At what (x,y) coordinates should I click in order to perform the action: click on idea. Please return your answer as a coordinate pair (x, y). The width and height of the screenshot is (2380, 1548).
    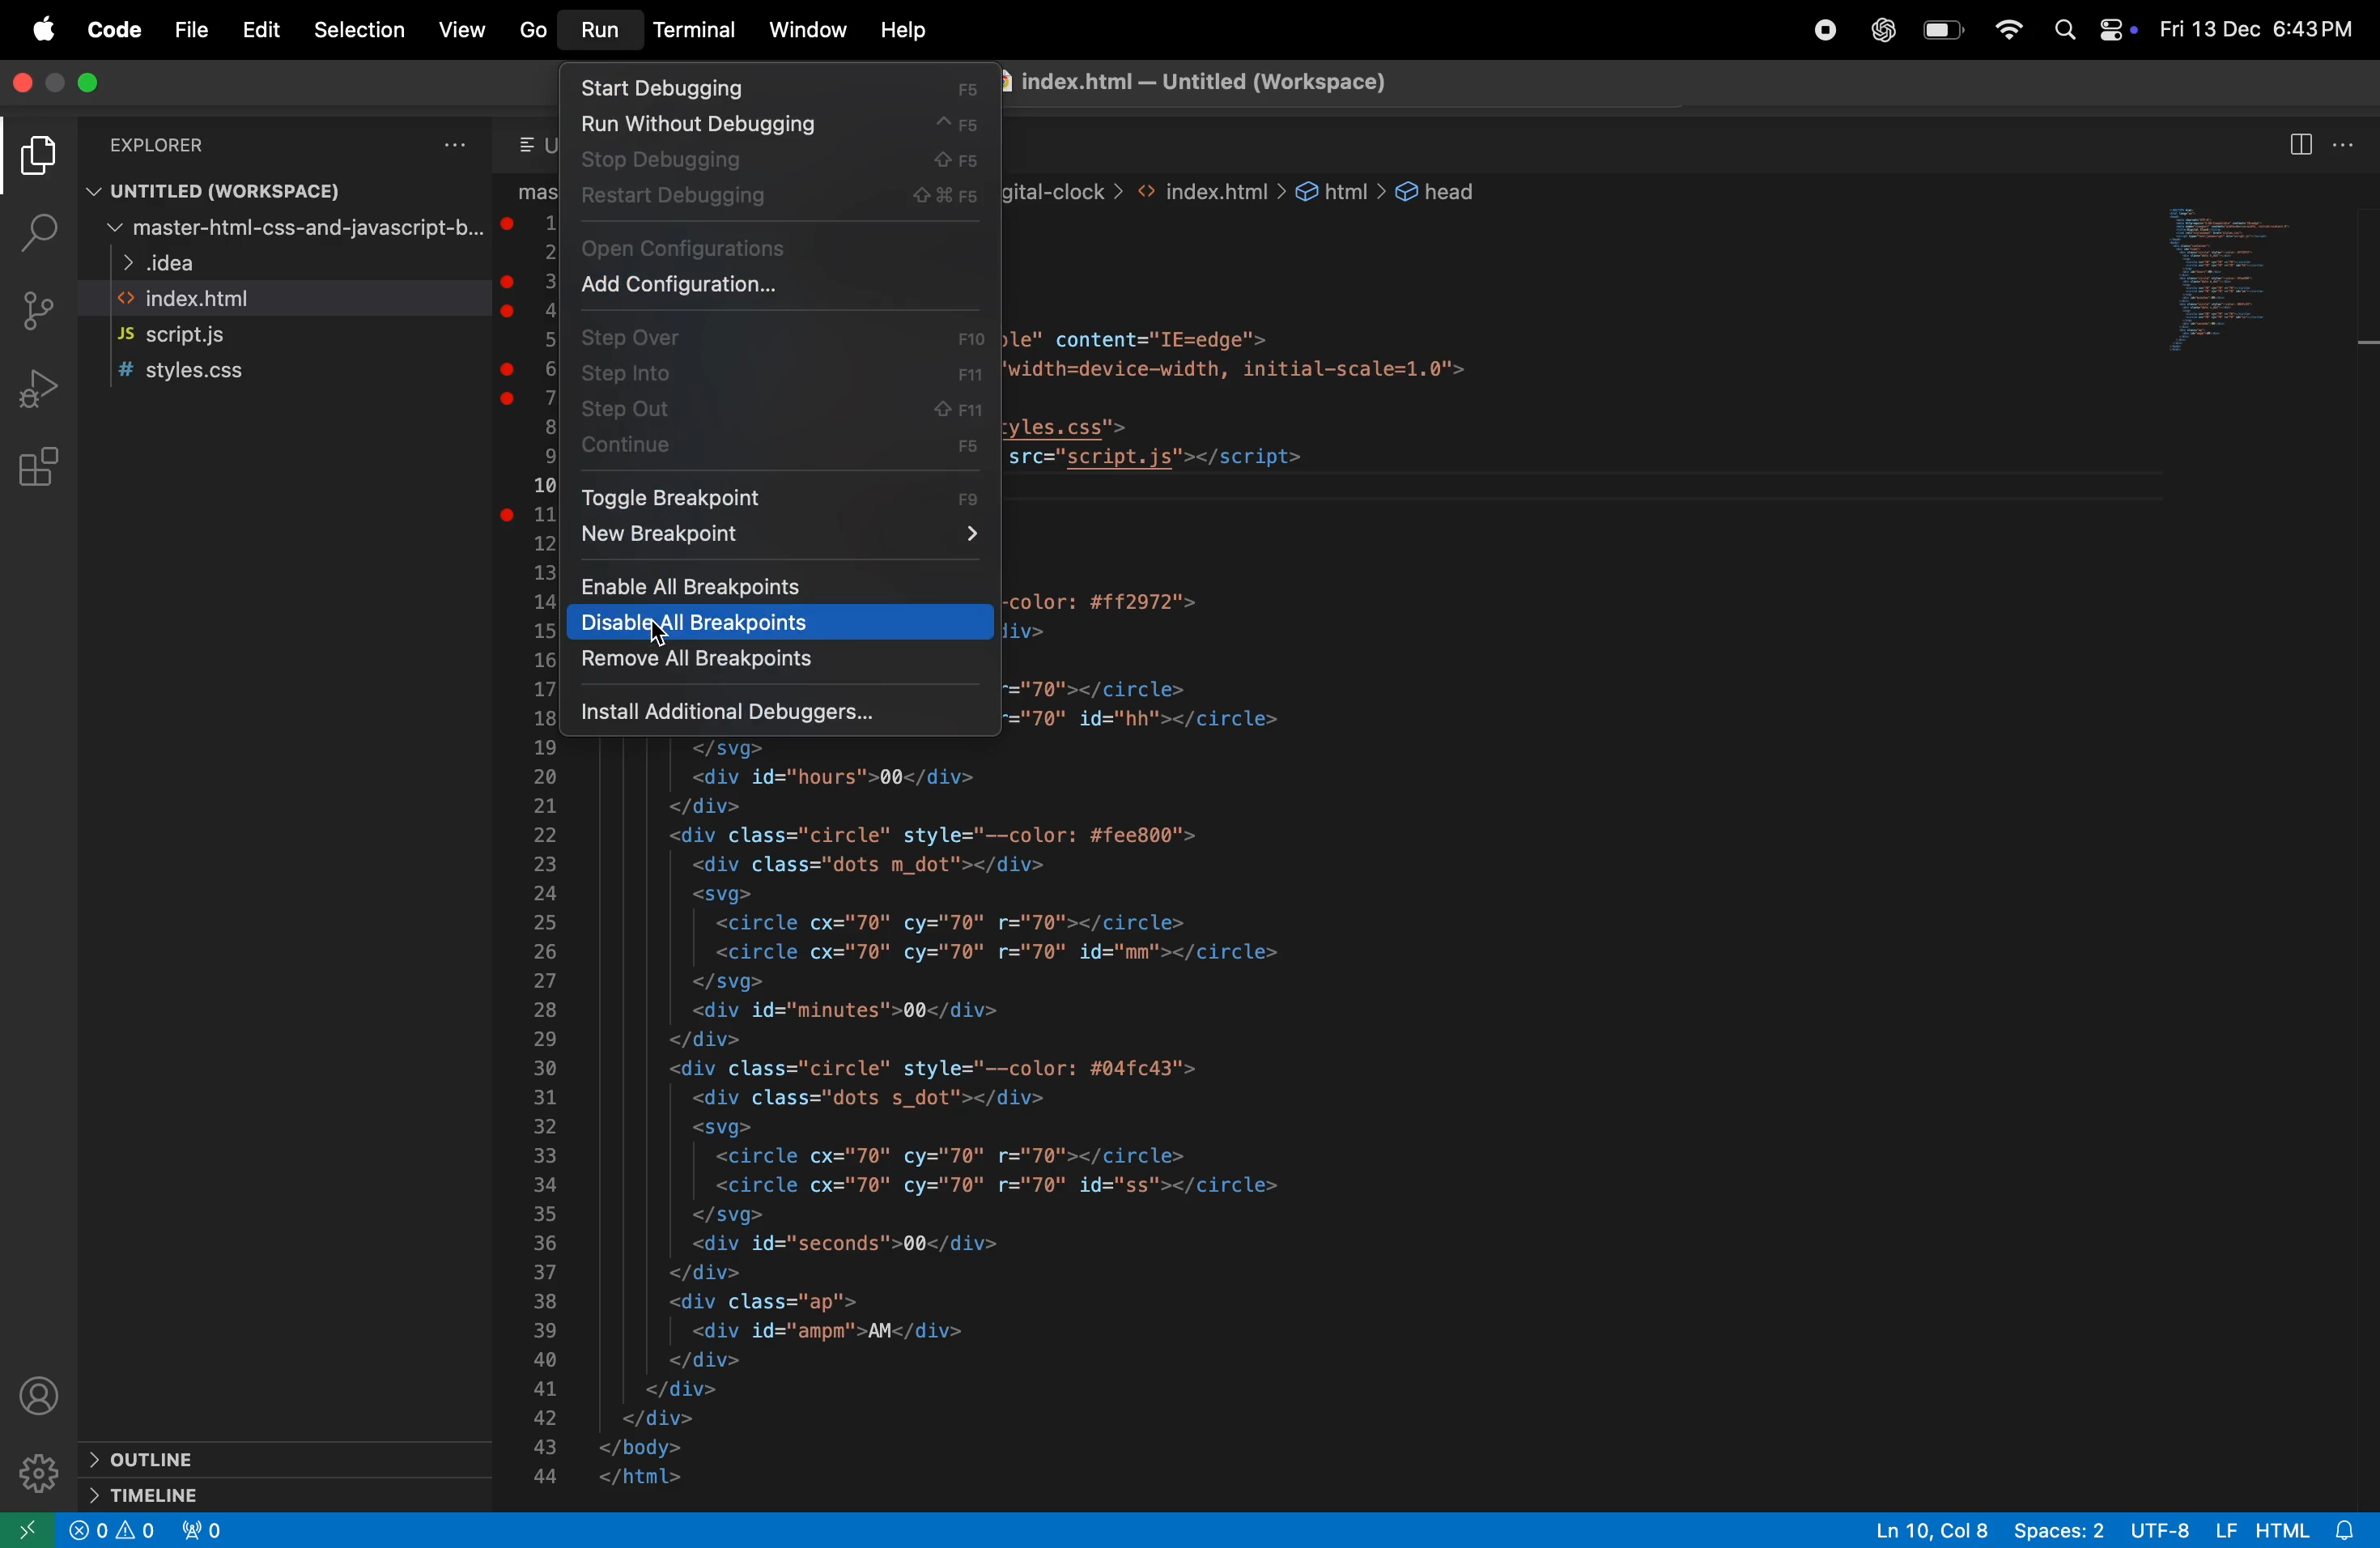
    Looking at the image, I should click on (172, 266).